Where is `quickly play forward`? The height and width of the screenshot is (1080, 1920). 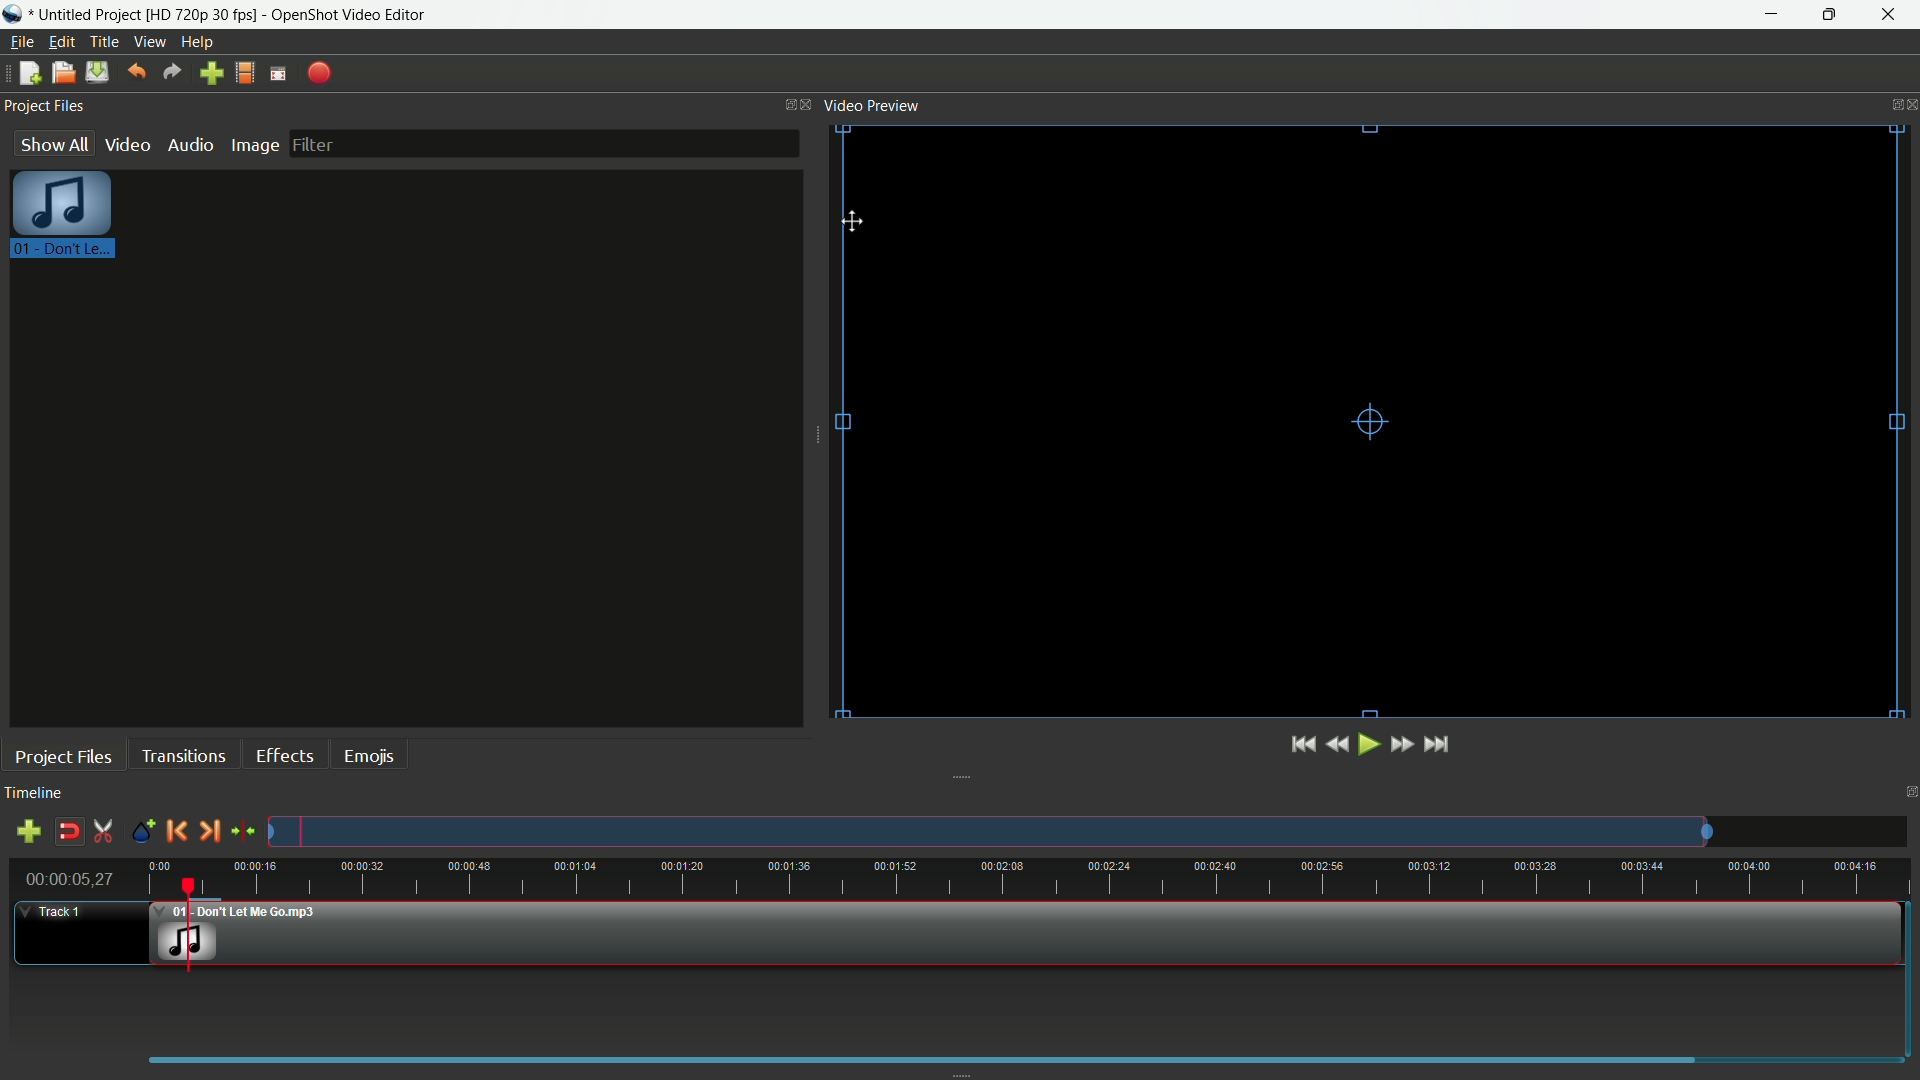 quickly play forward is located at coordinates (1402, 743).